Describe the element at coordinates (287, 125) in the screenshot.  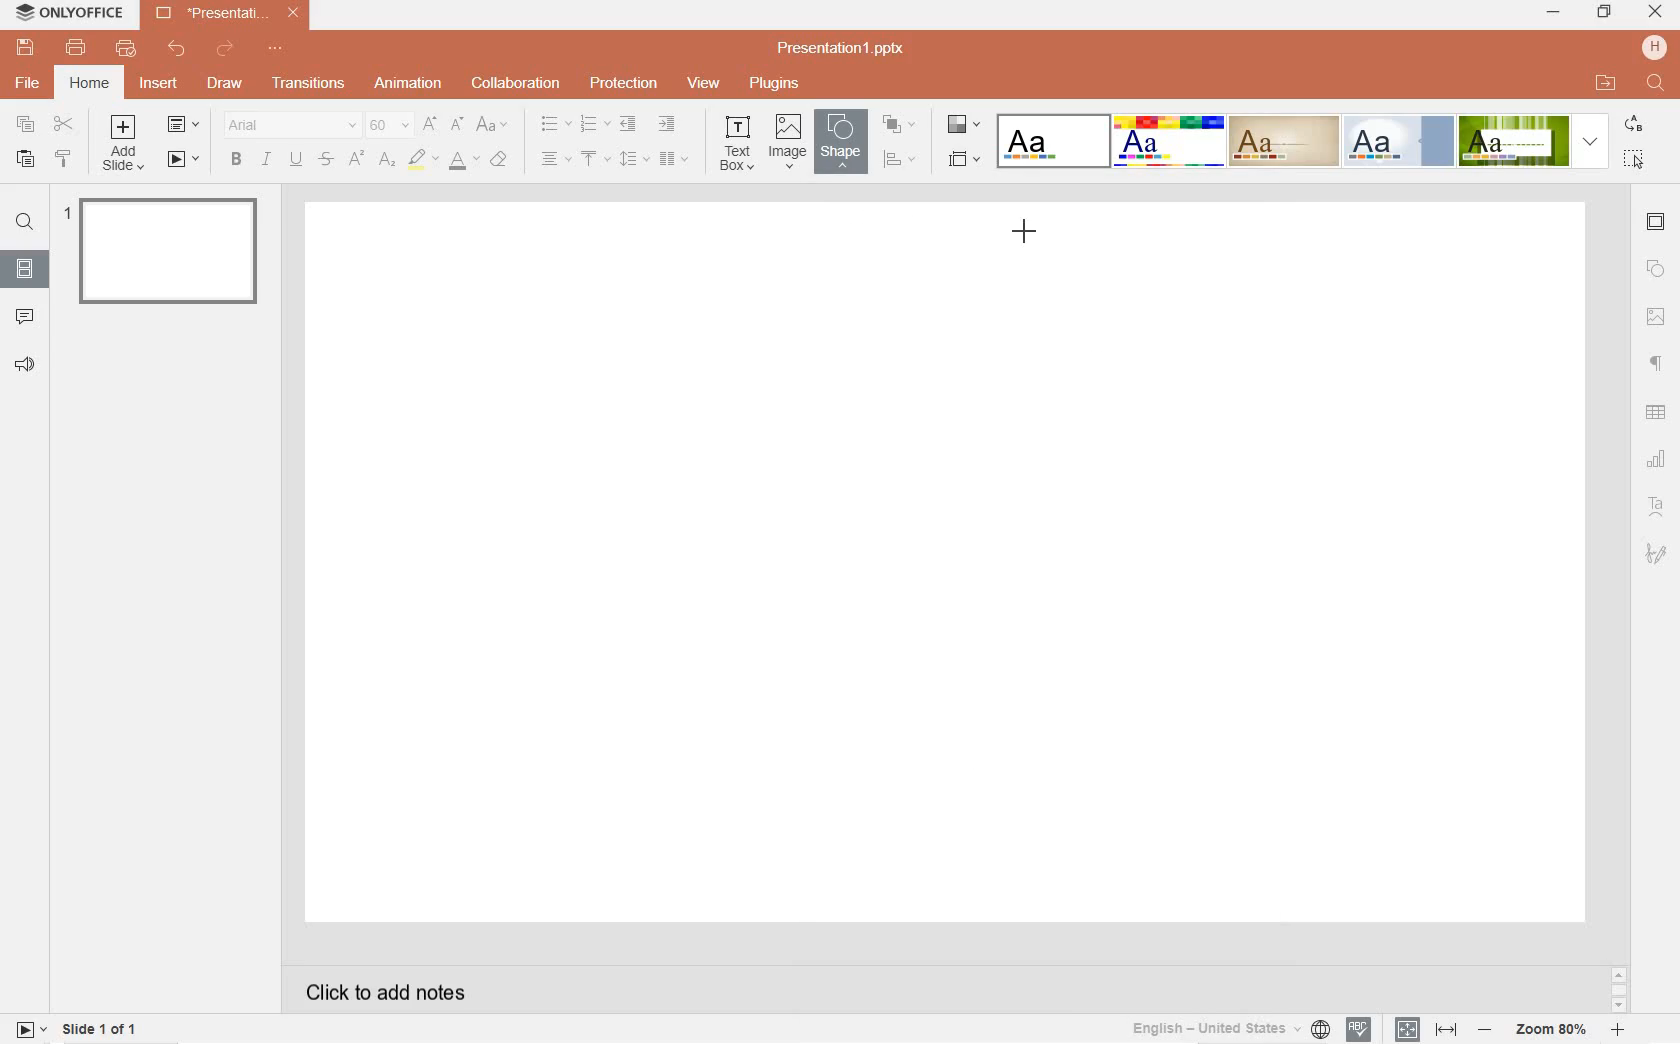
I see `font name: Arial` at that location.